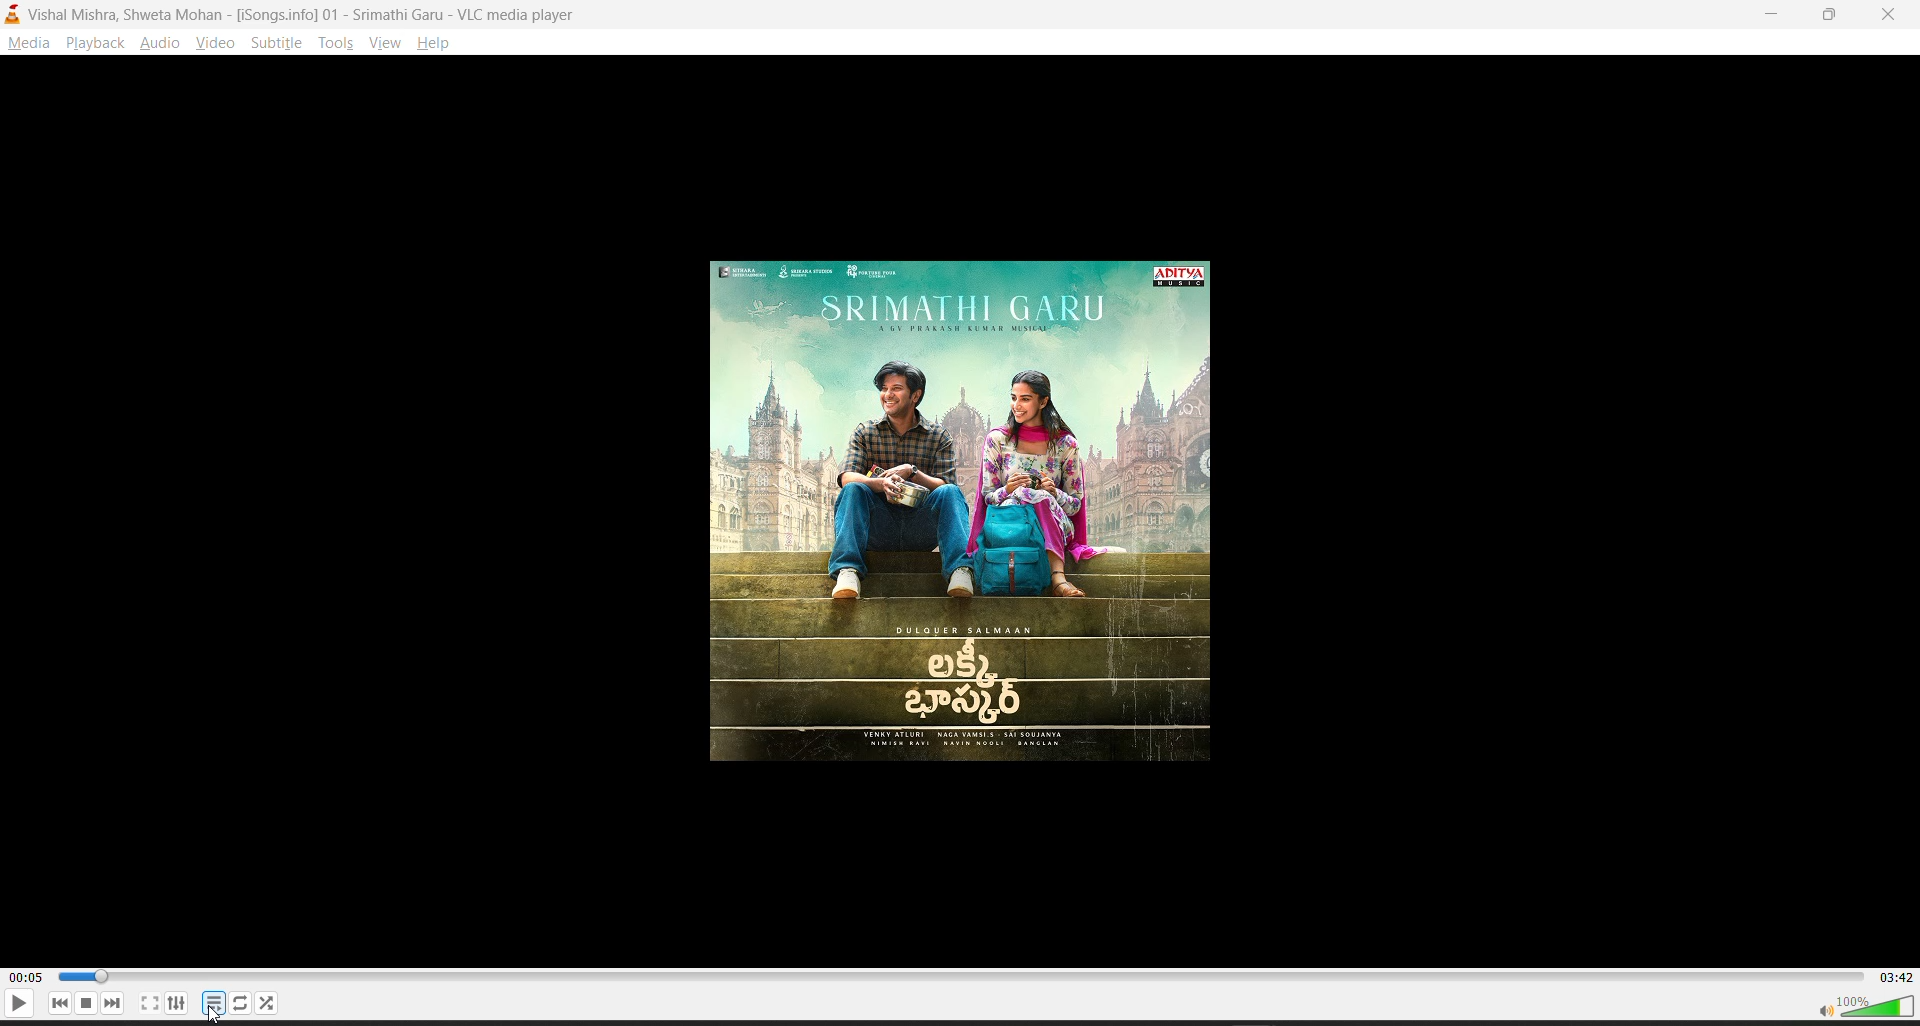 The width and height of the screenshot is (1920, 1026). What do you see at coordinates (243, 1005) in the screenshot?
I see `loop` at bounding box center [243, 1005].